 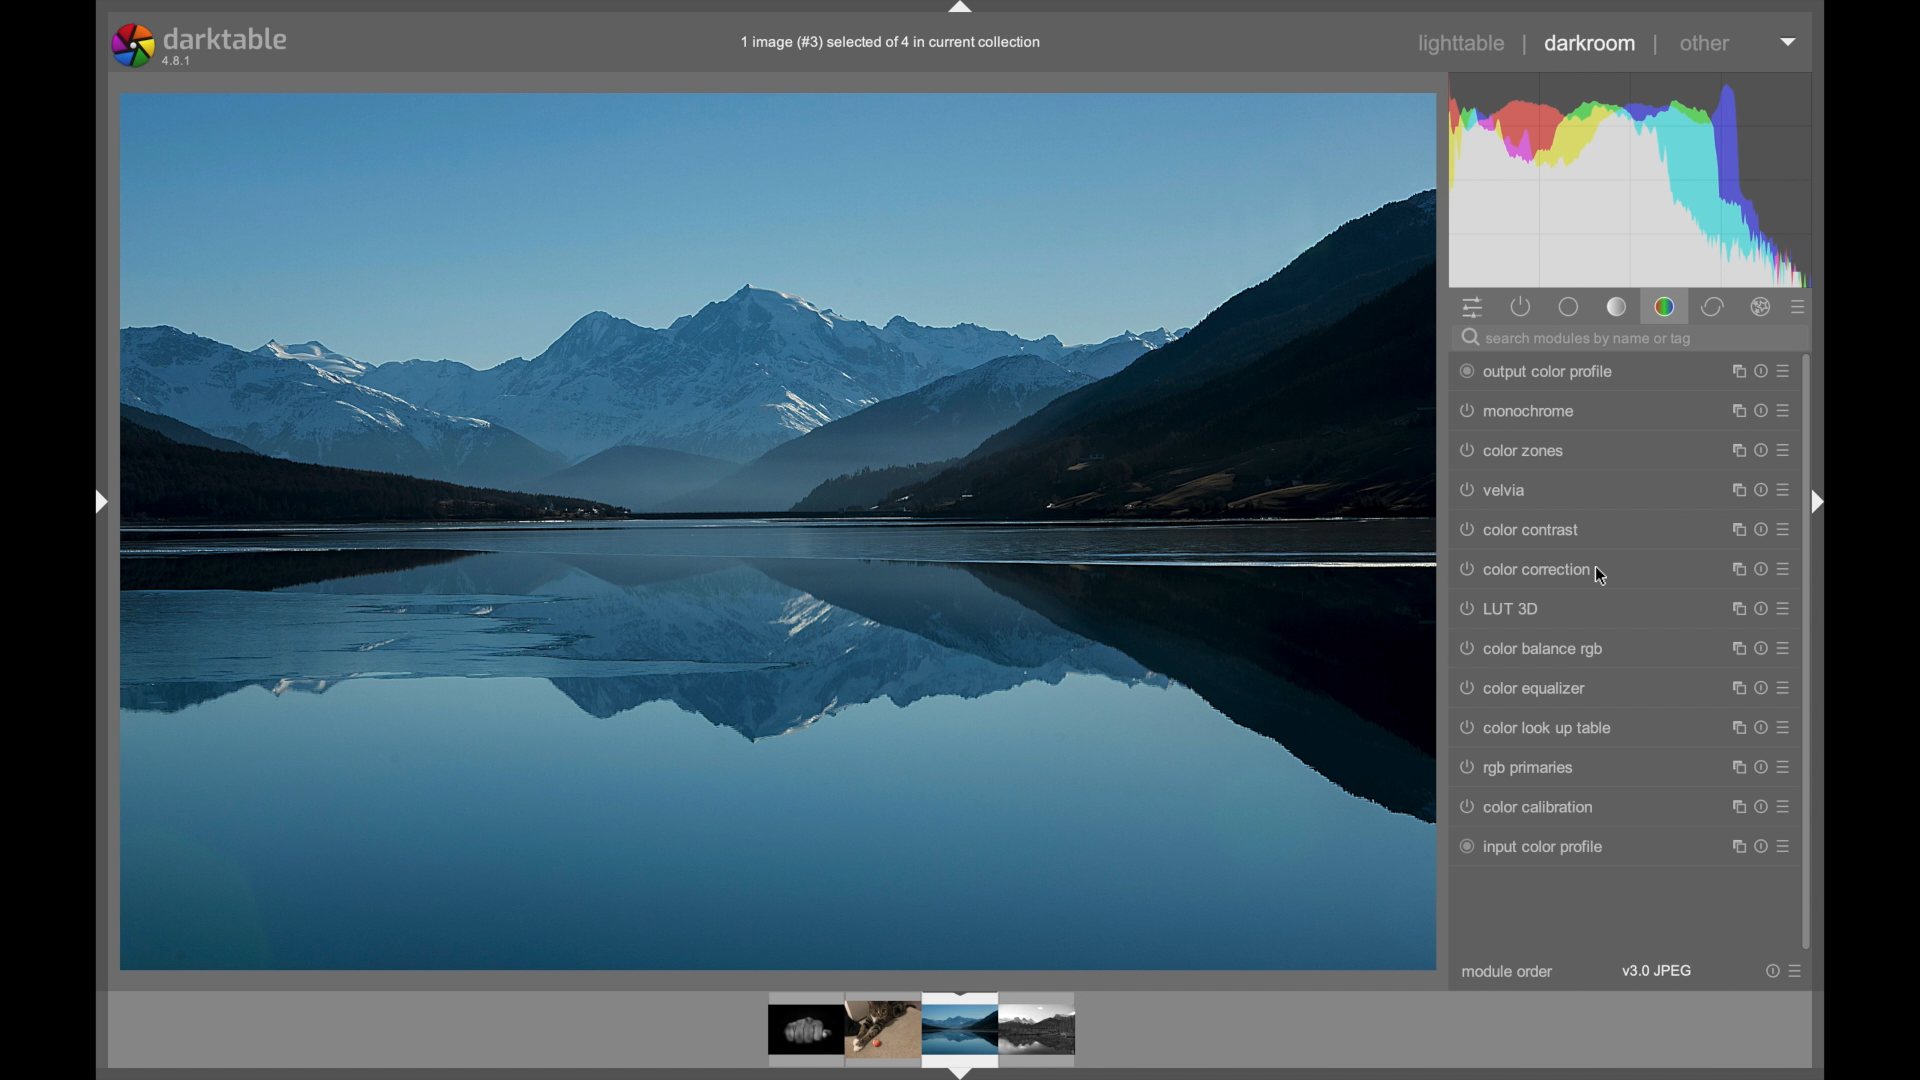 I want to click on module order, so click(x=1508, y=972).